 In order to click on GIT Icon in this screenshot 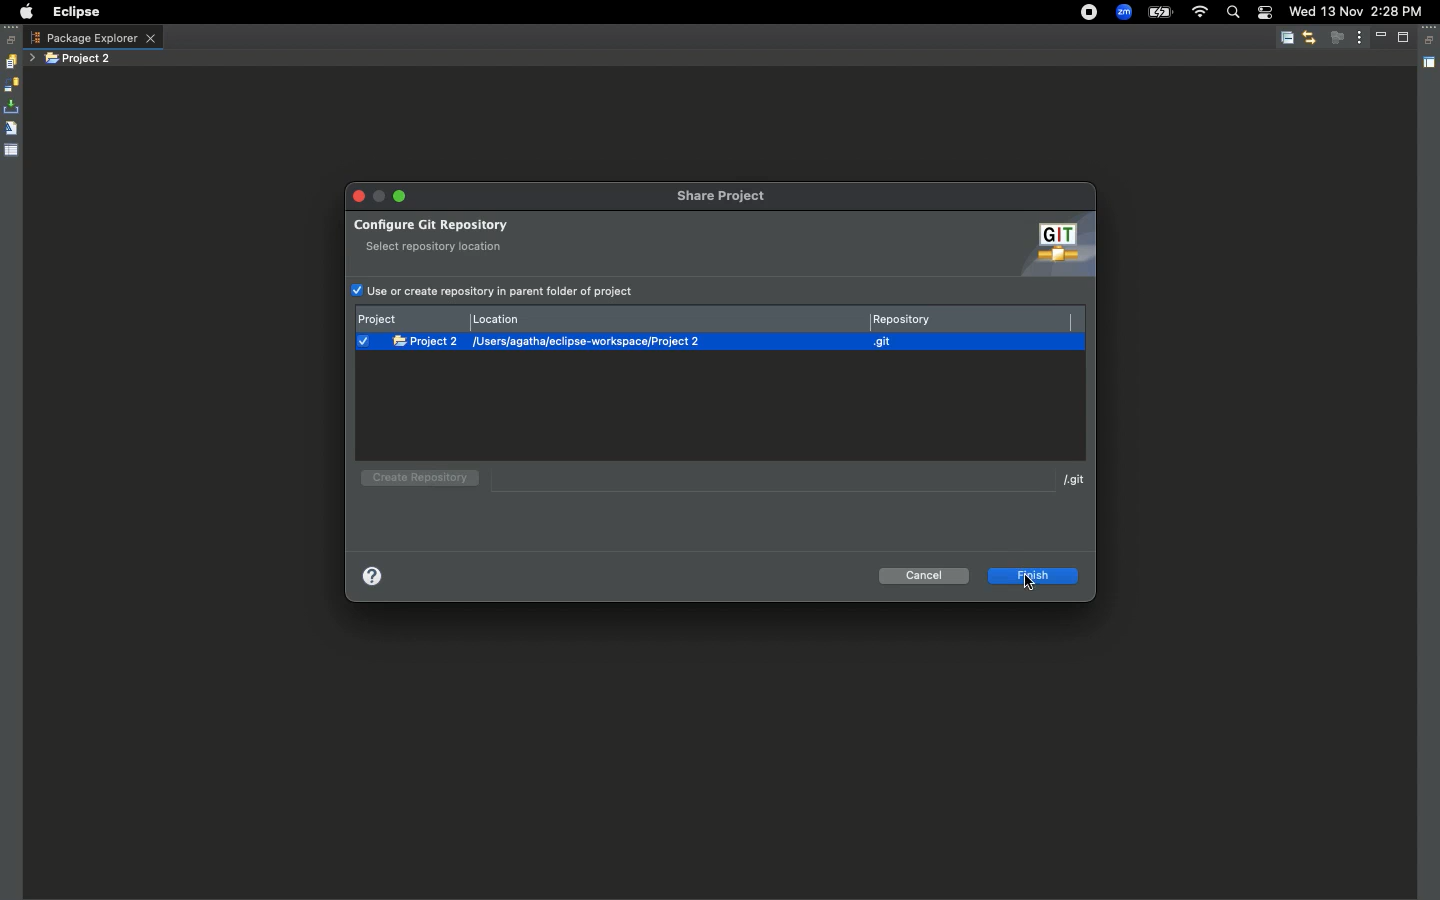, I will do `click(1052, 246)`.